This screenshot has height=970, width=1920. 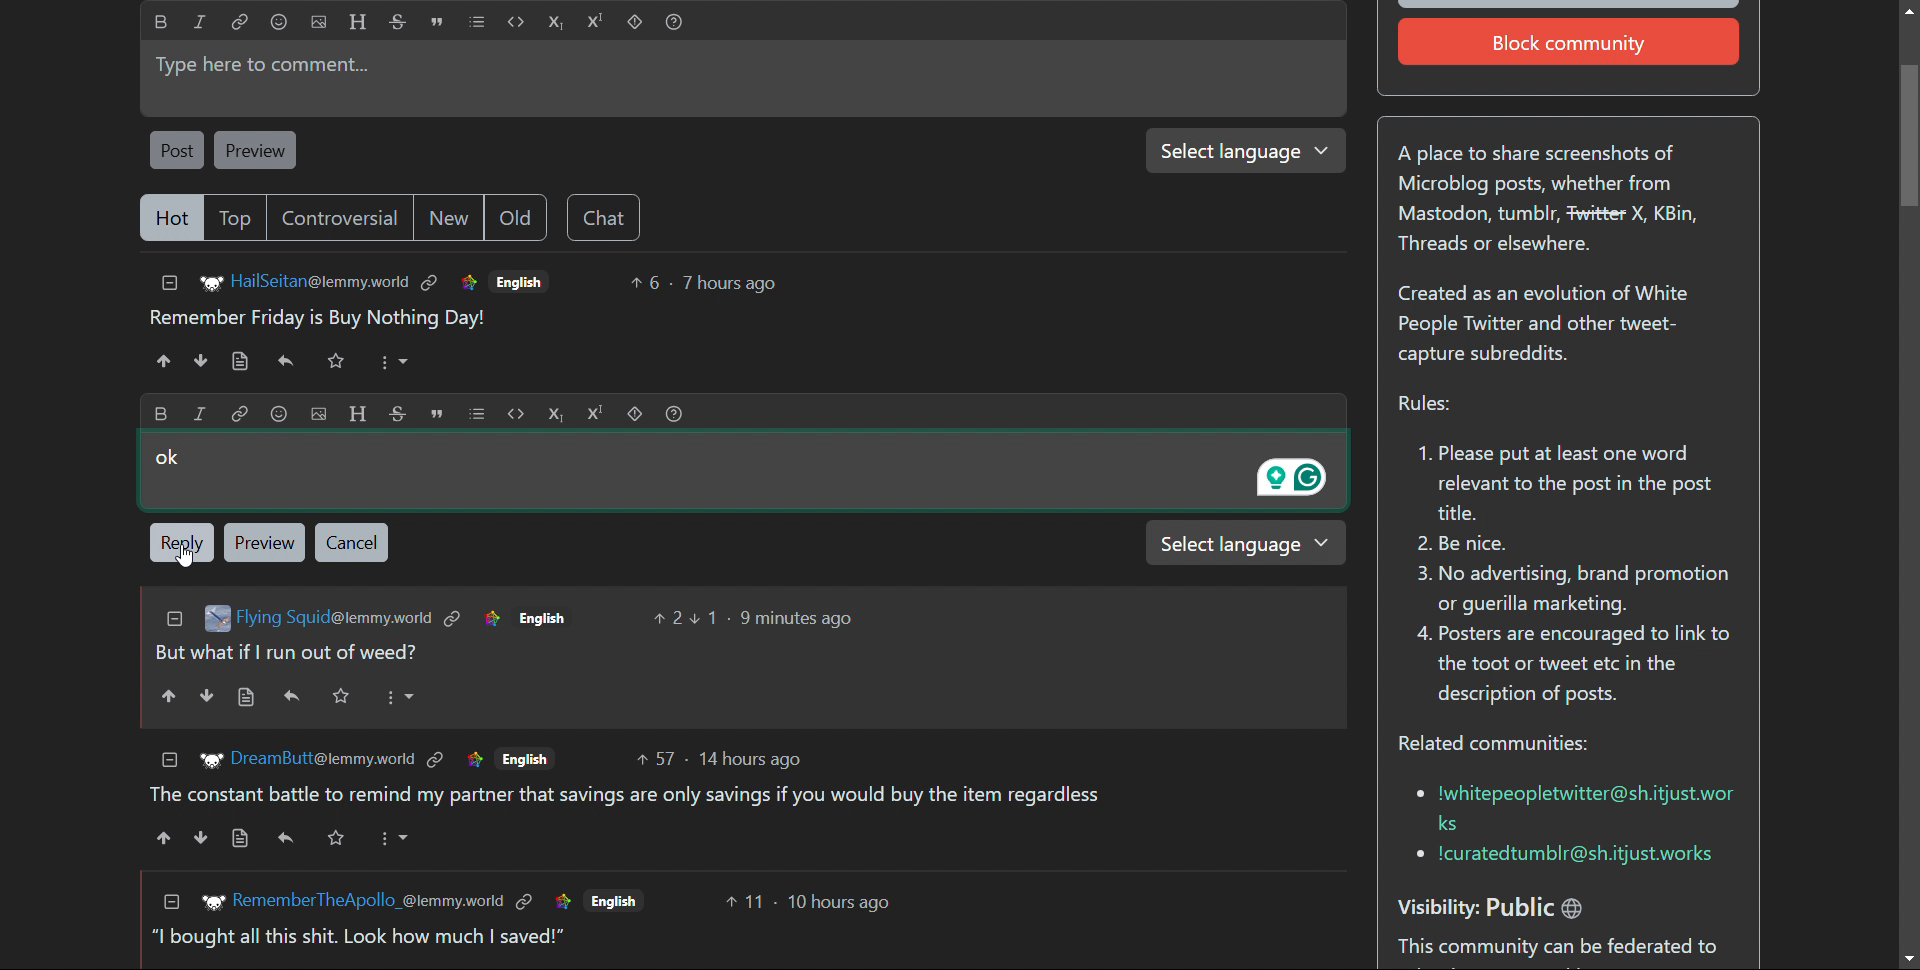 I want to click on view source, so click(x=247, y=699).